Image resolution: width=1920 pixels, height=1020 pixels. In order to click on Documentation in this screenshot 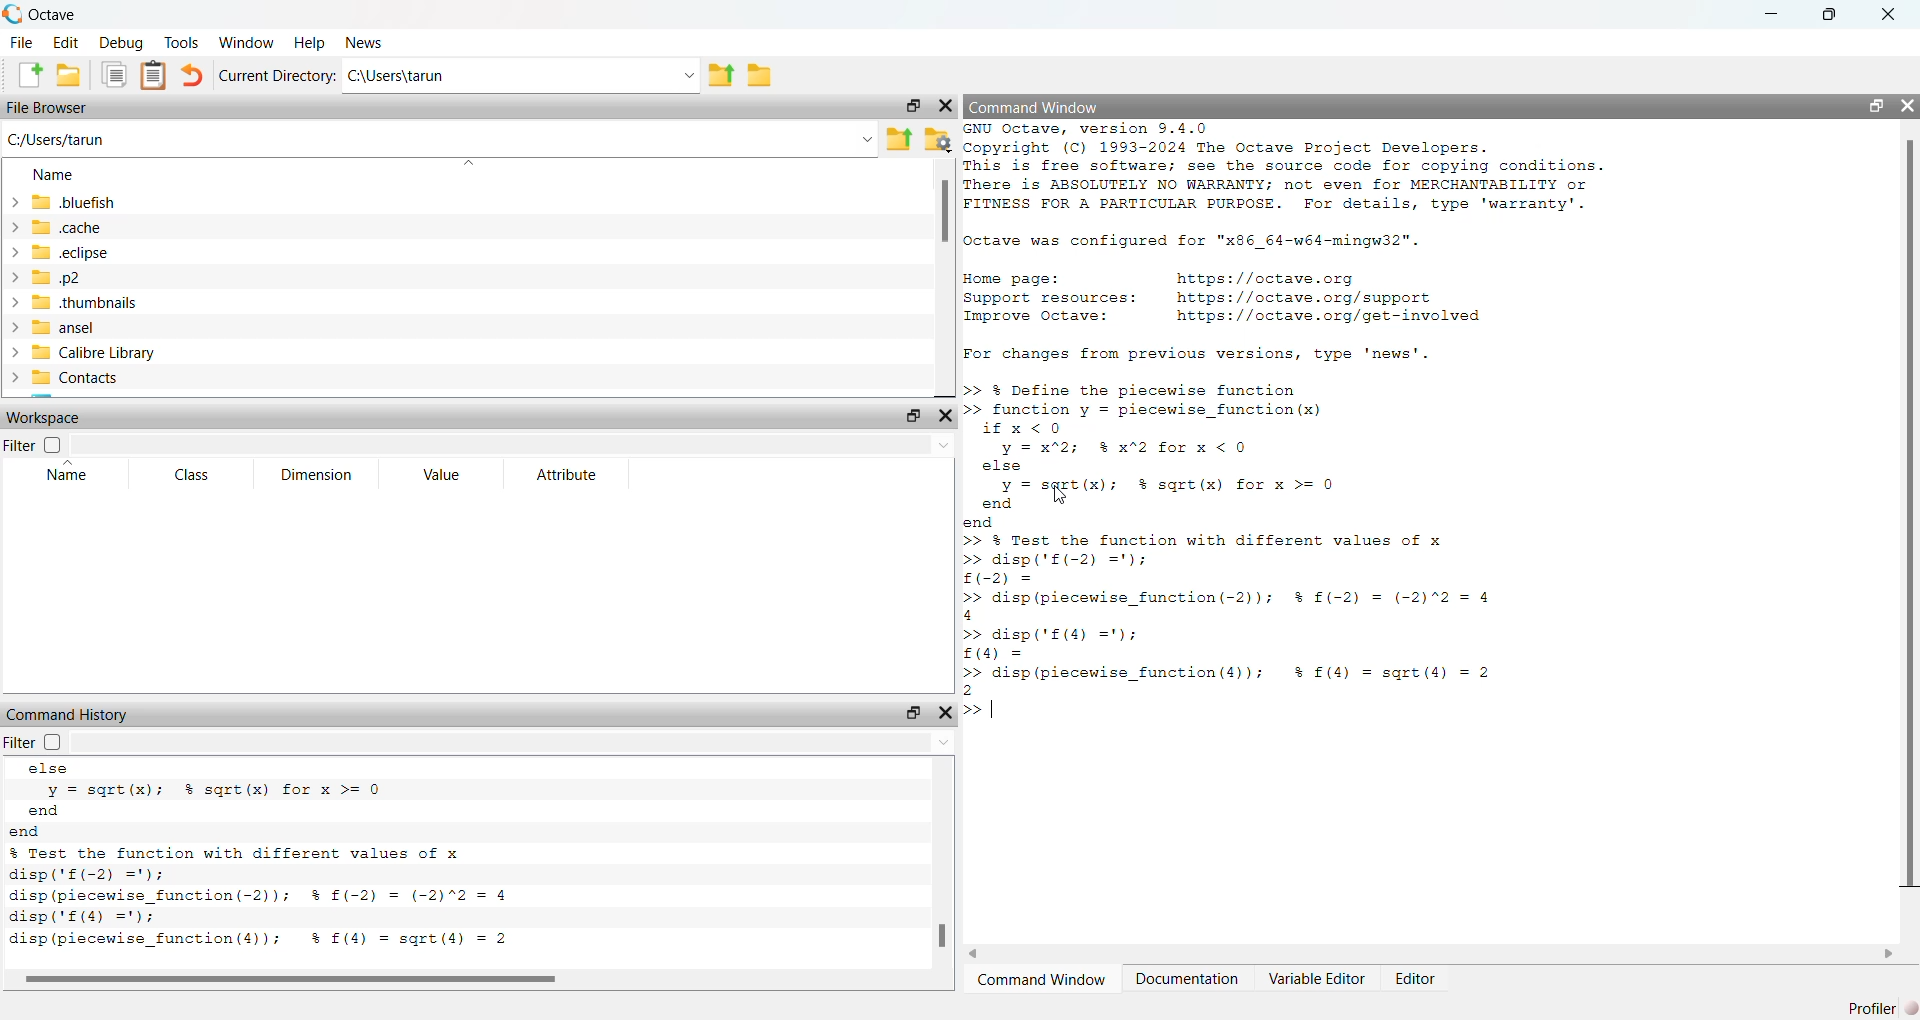, I will do `click(1190, 977)`.